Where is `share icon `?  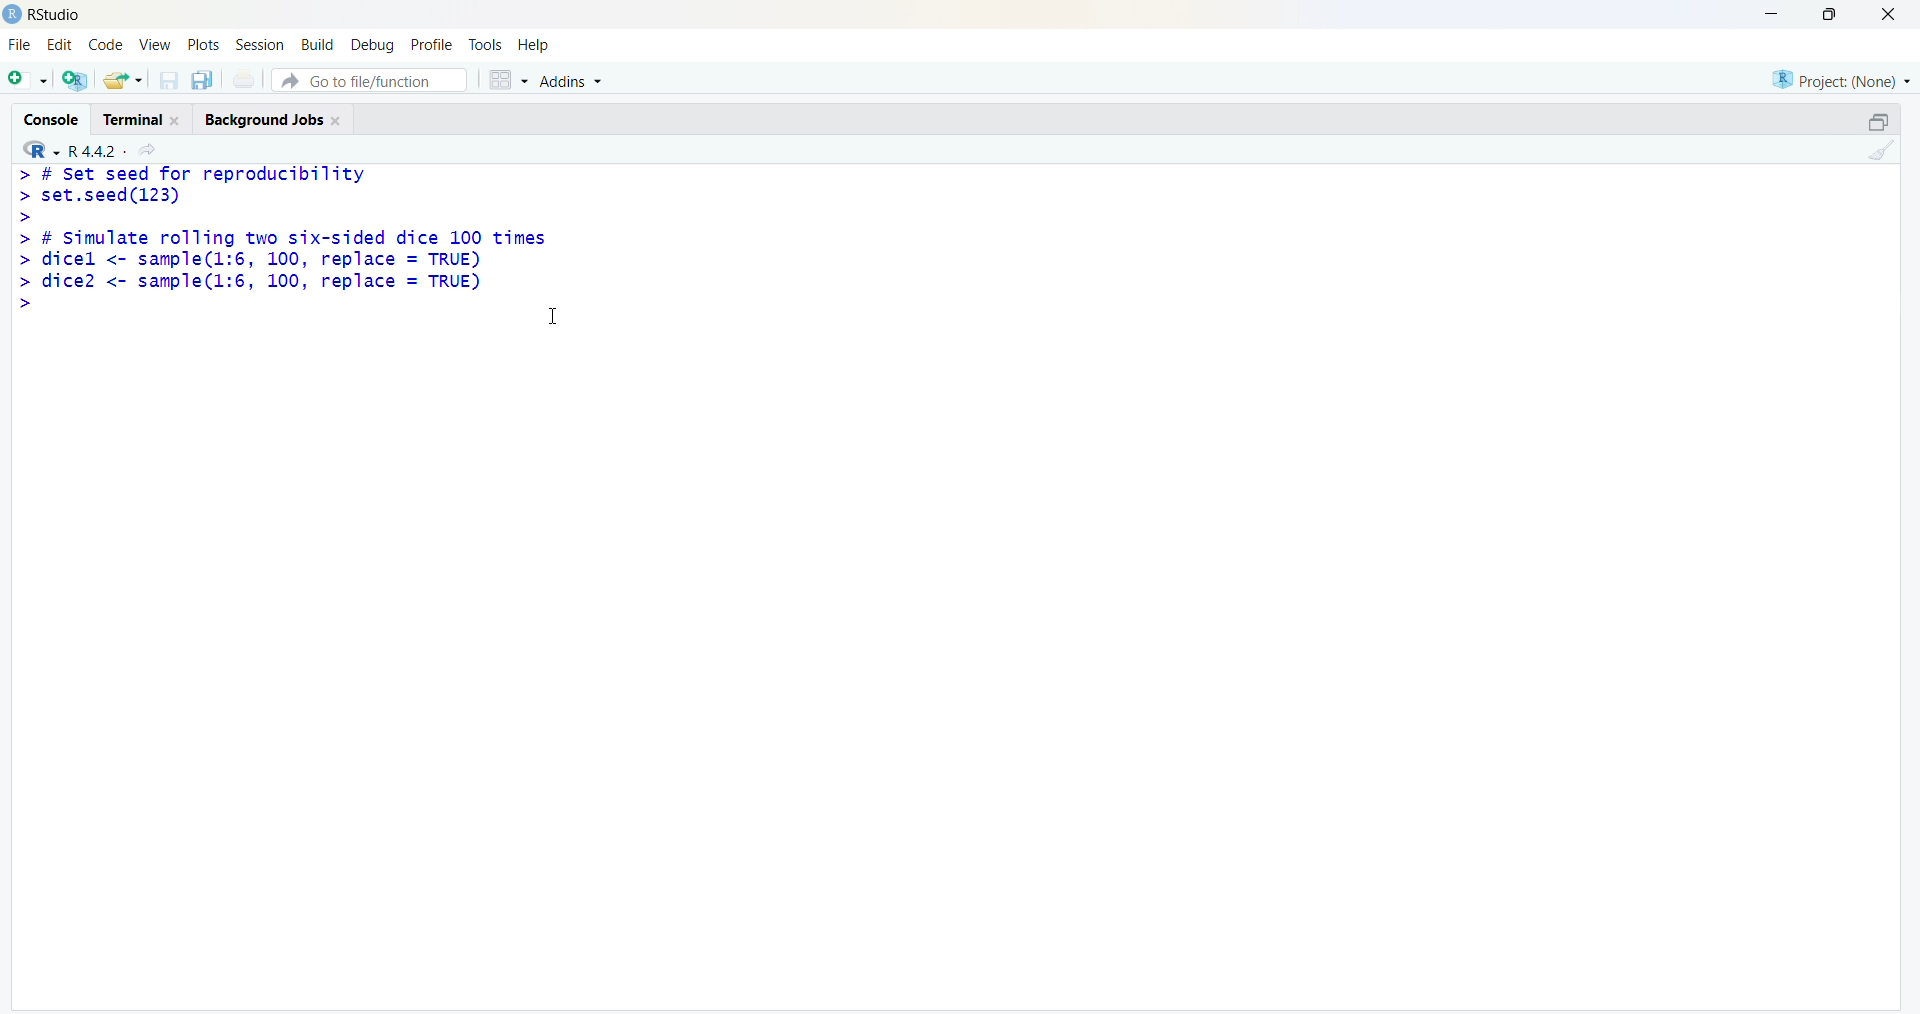 share icon  is located at coordinates (149, 151).